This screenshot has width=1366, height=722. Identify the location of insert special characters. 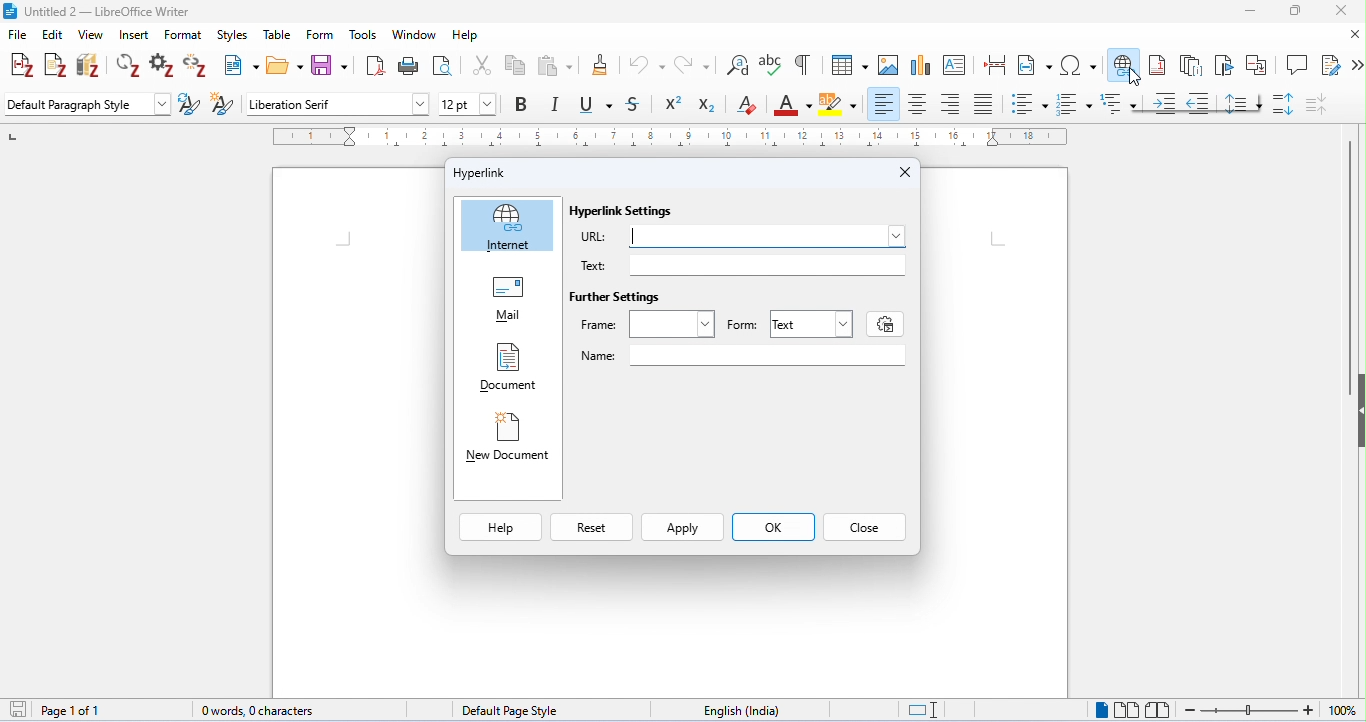
(1079, 63).